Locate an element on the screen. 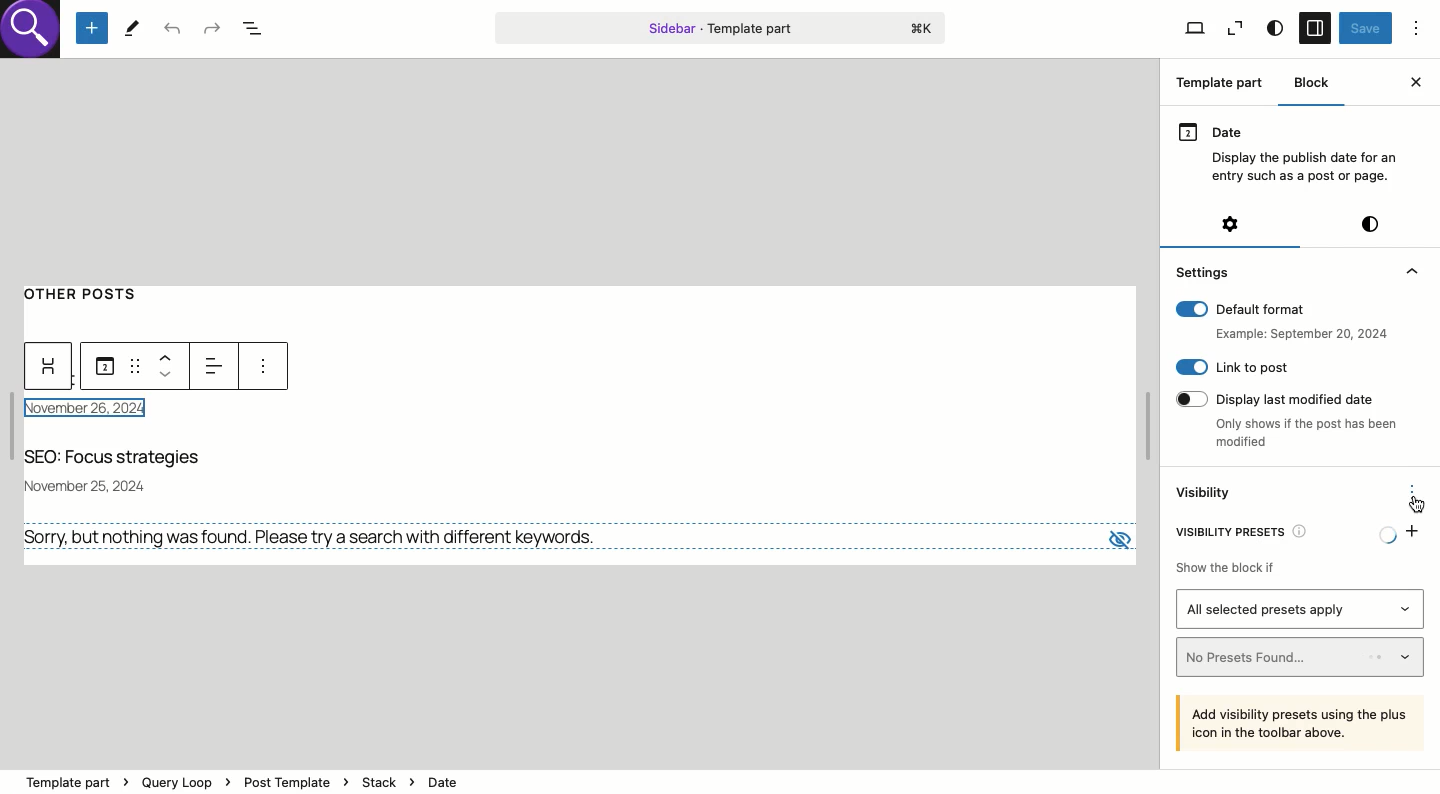  Link to post is located at coordinates (1232, 367).